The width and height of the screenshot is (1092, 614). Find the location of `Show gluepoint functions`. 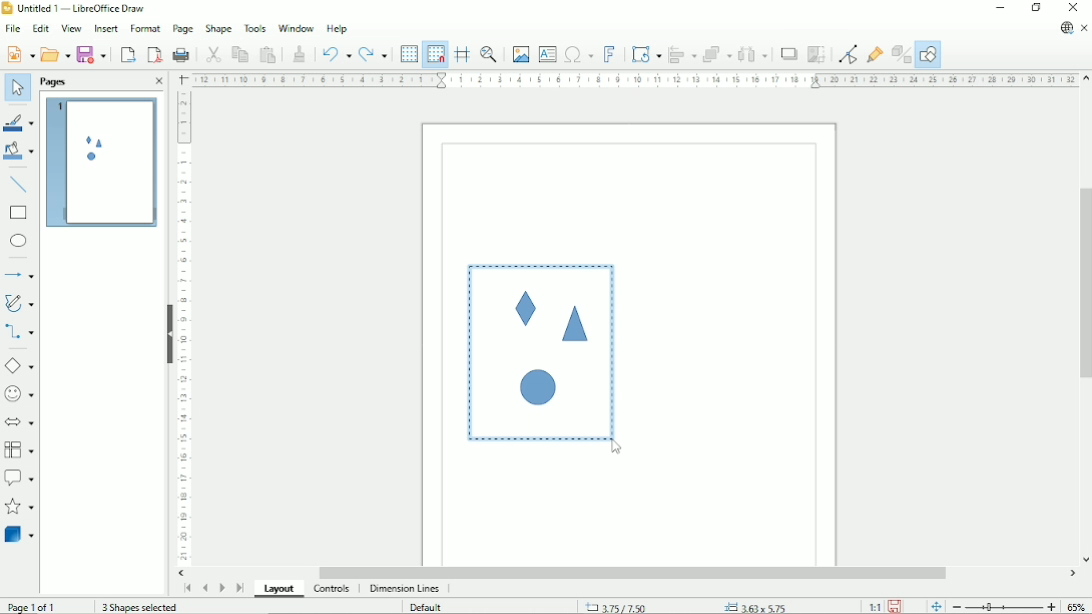

Show gluepoint functions is located at coordinates (876, 54).